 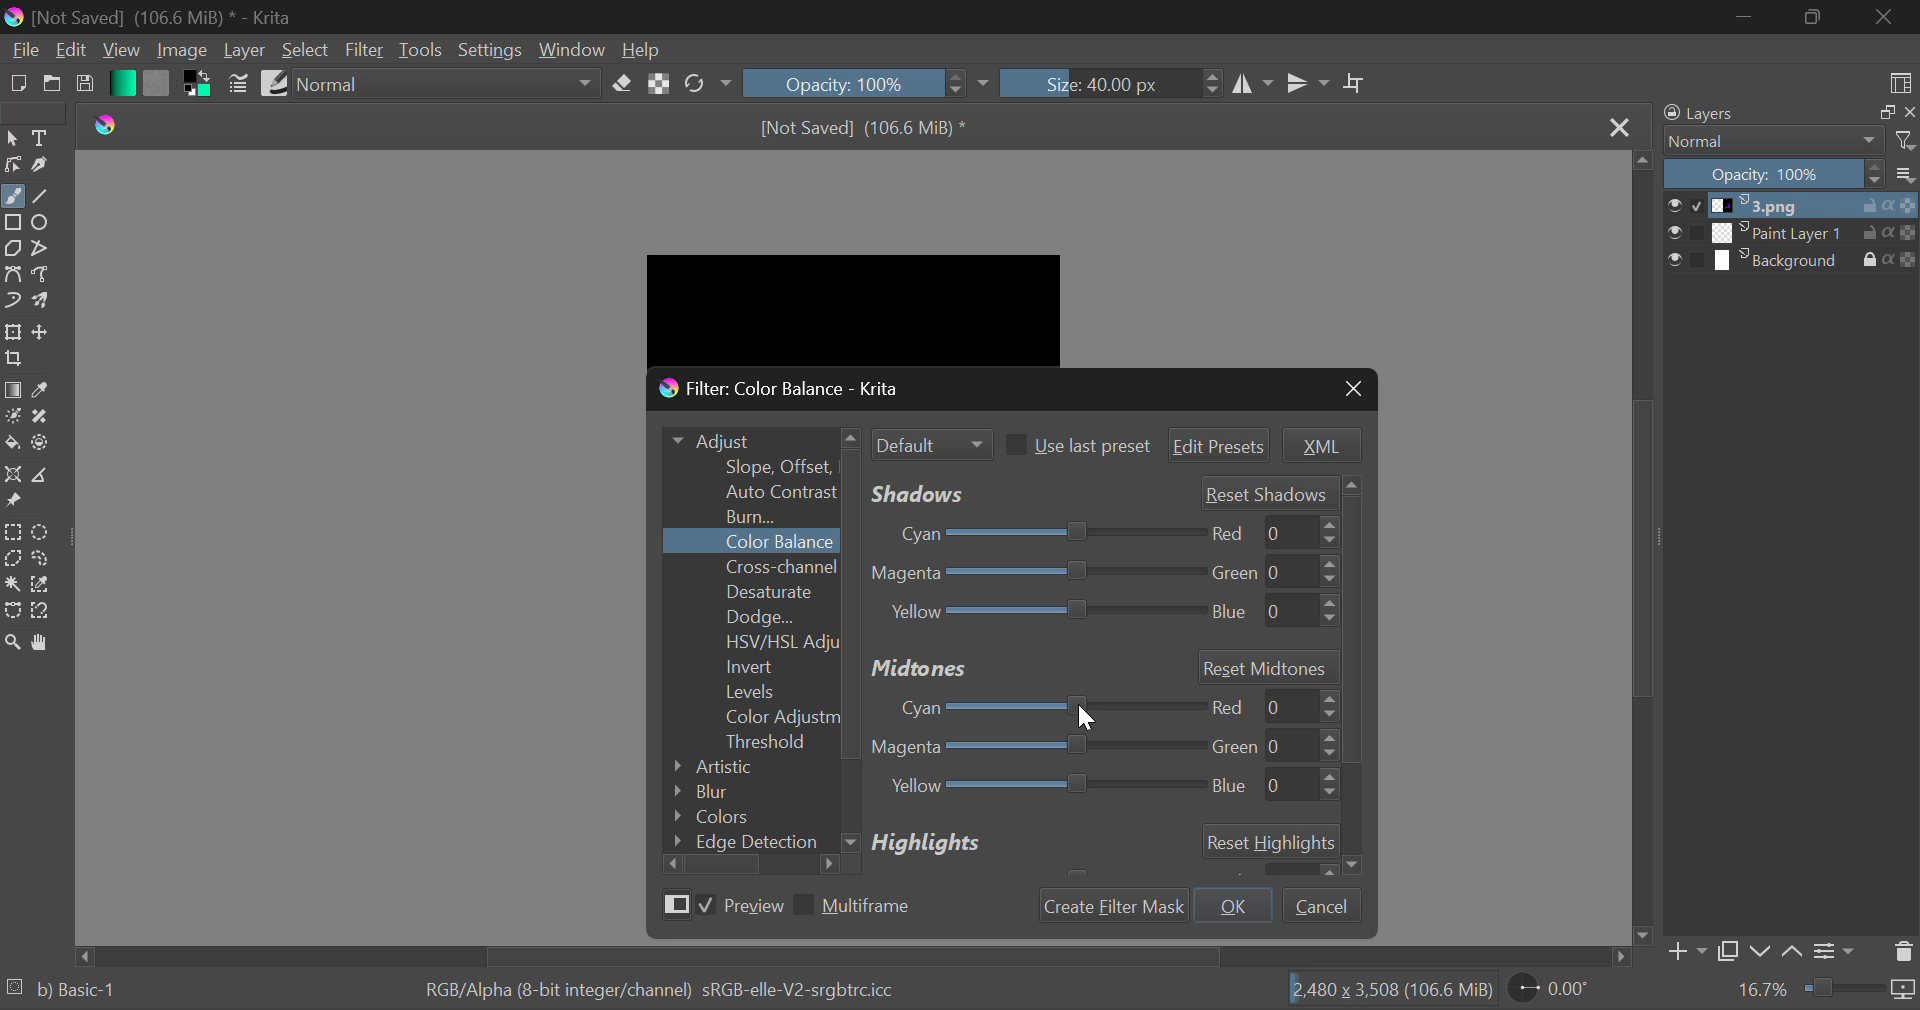 I want to click on Shadows' Adjustment Sliders, so click(x=1096, y=493).